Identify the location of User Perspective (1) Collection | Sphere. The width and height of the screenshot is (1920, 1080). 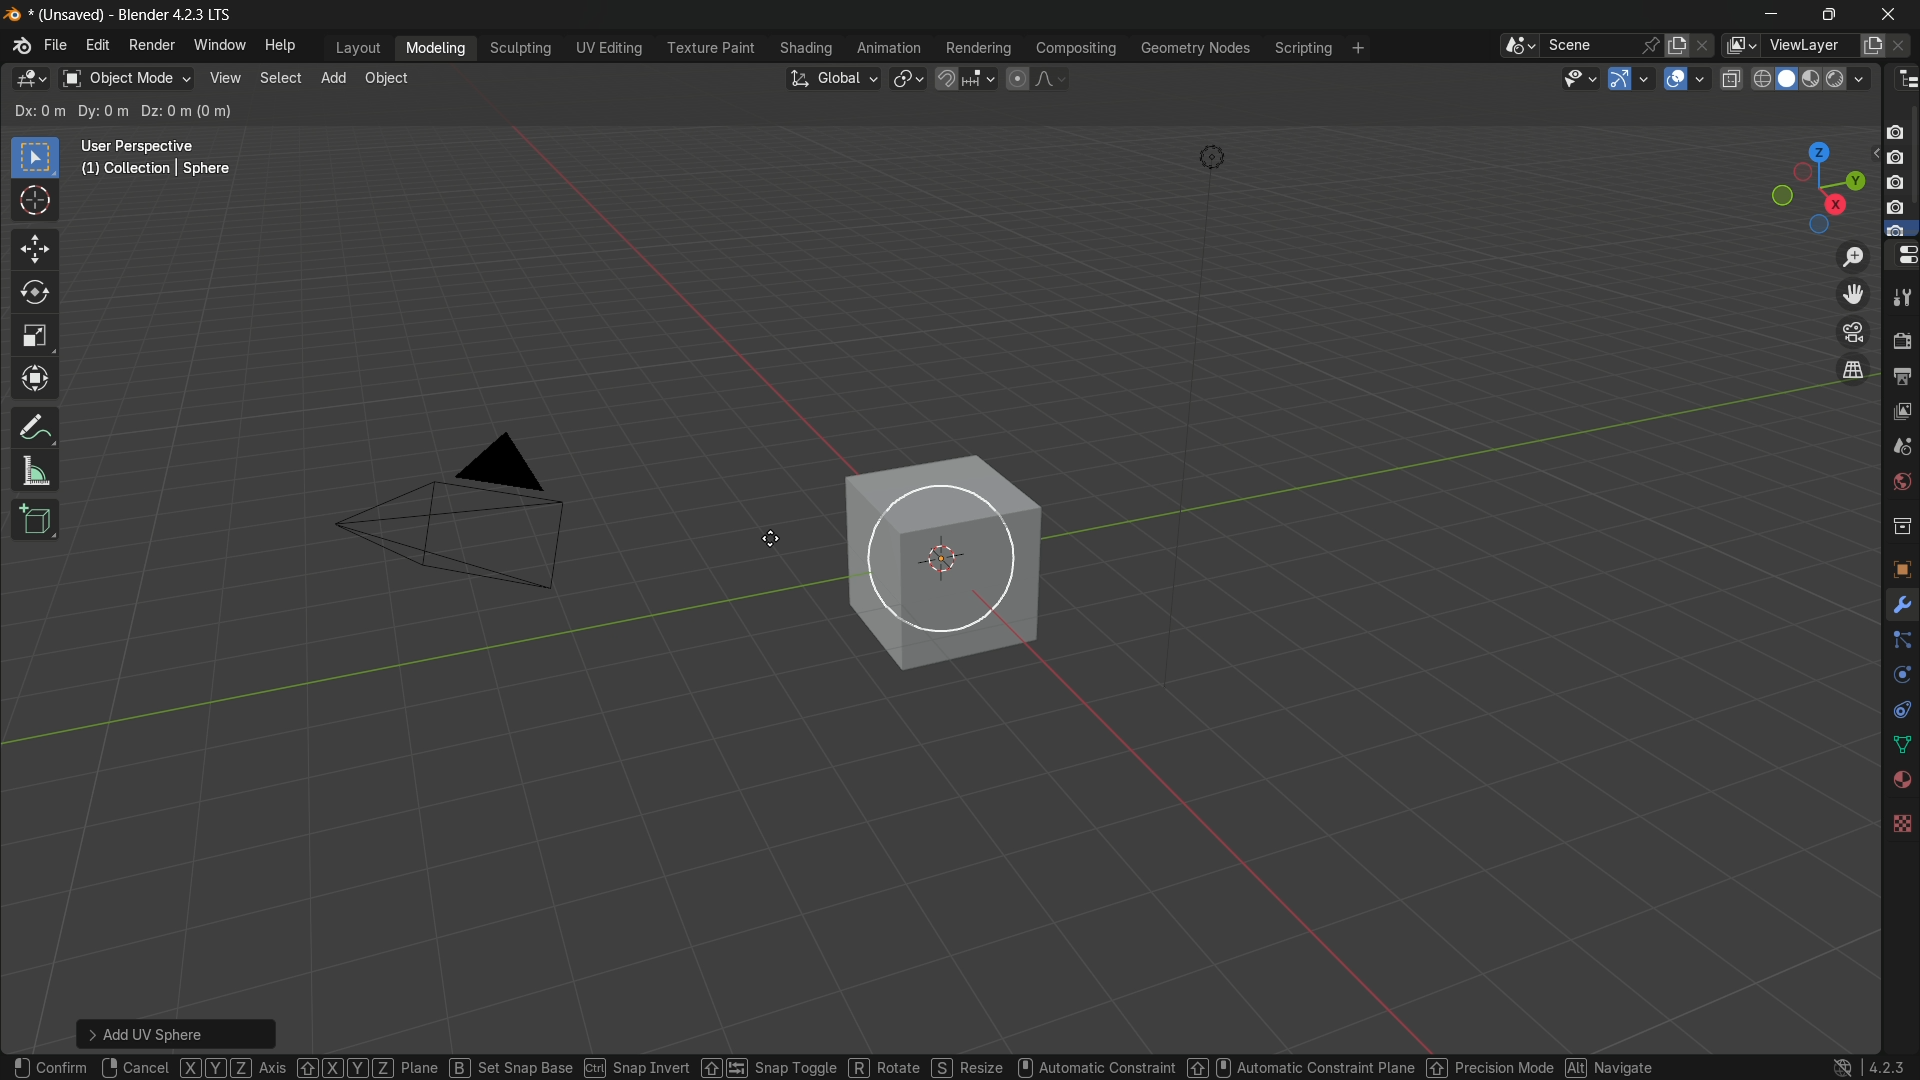
(156, 157).